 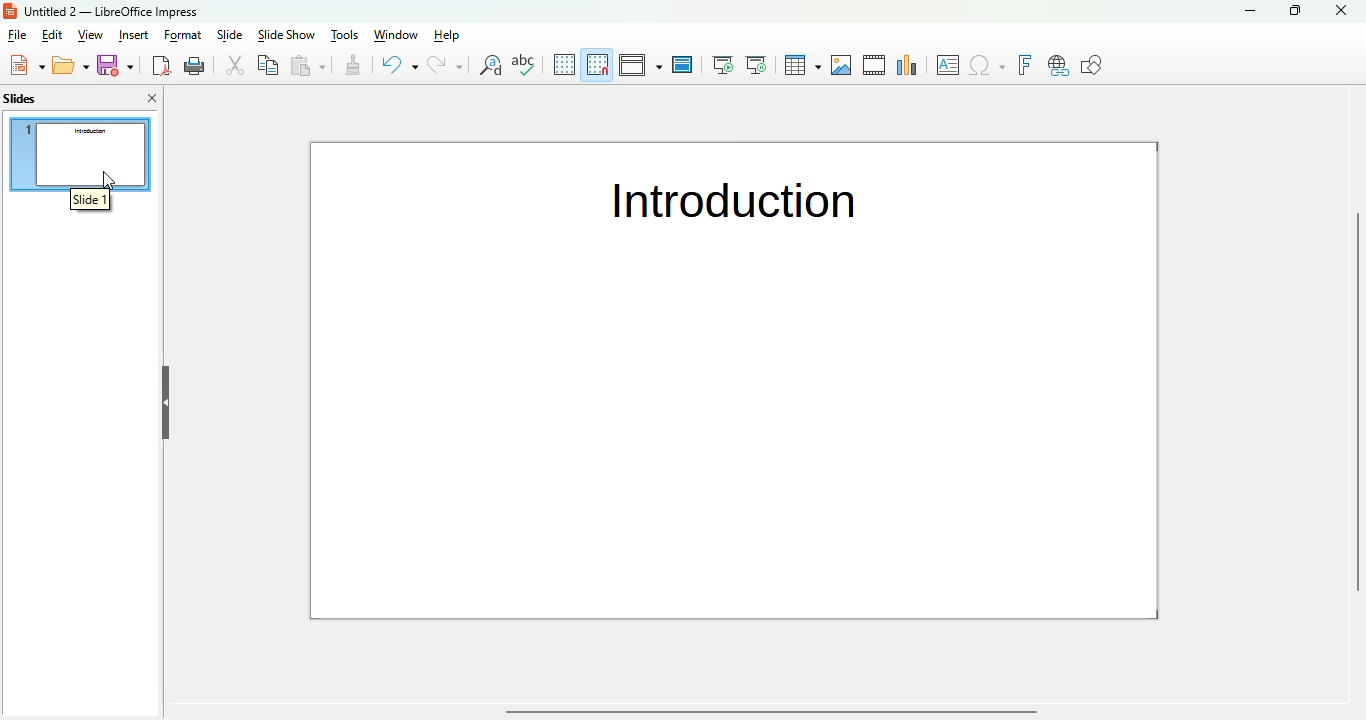 What do you see at coordinates (875, 65) in the screenshot?
I see `insert audio or video` at bounding box center [875, 65].